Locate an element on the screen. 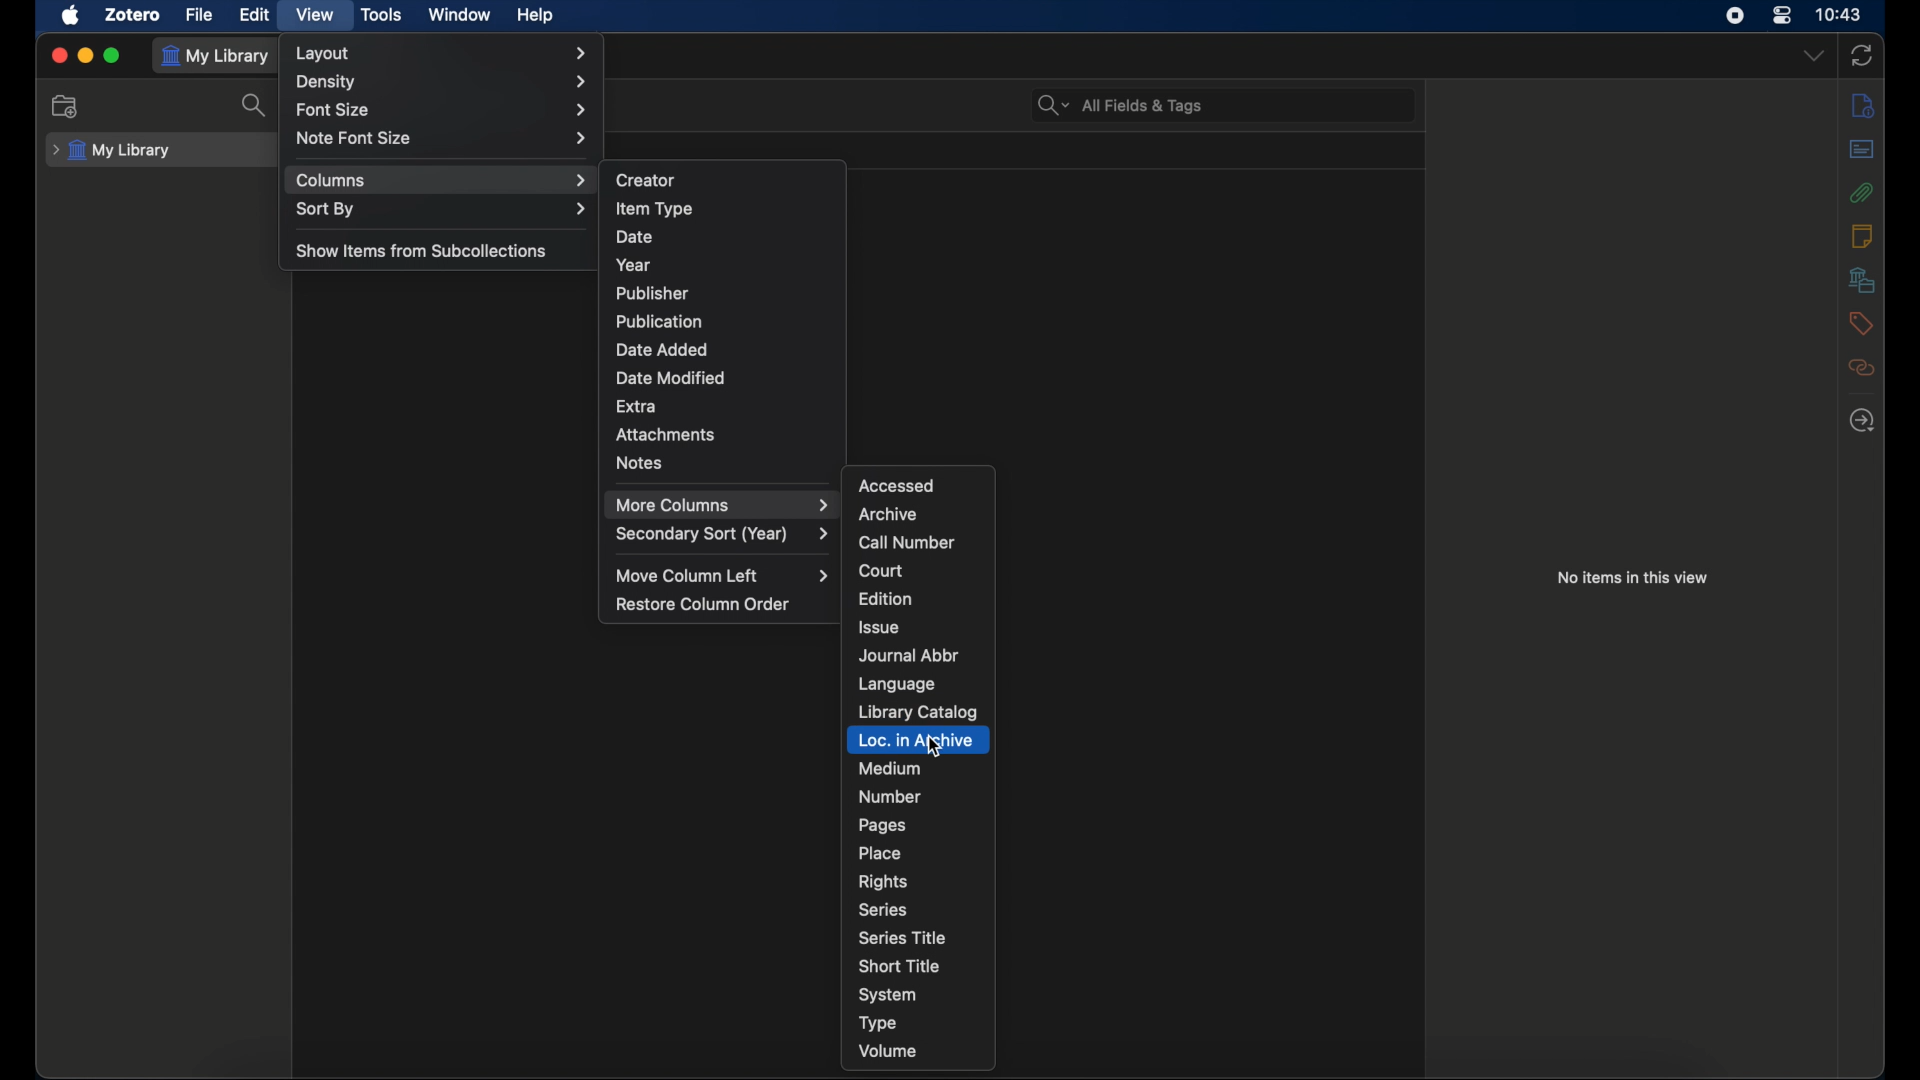  system is located at coordinates (888, 995).